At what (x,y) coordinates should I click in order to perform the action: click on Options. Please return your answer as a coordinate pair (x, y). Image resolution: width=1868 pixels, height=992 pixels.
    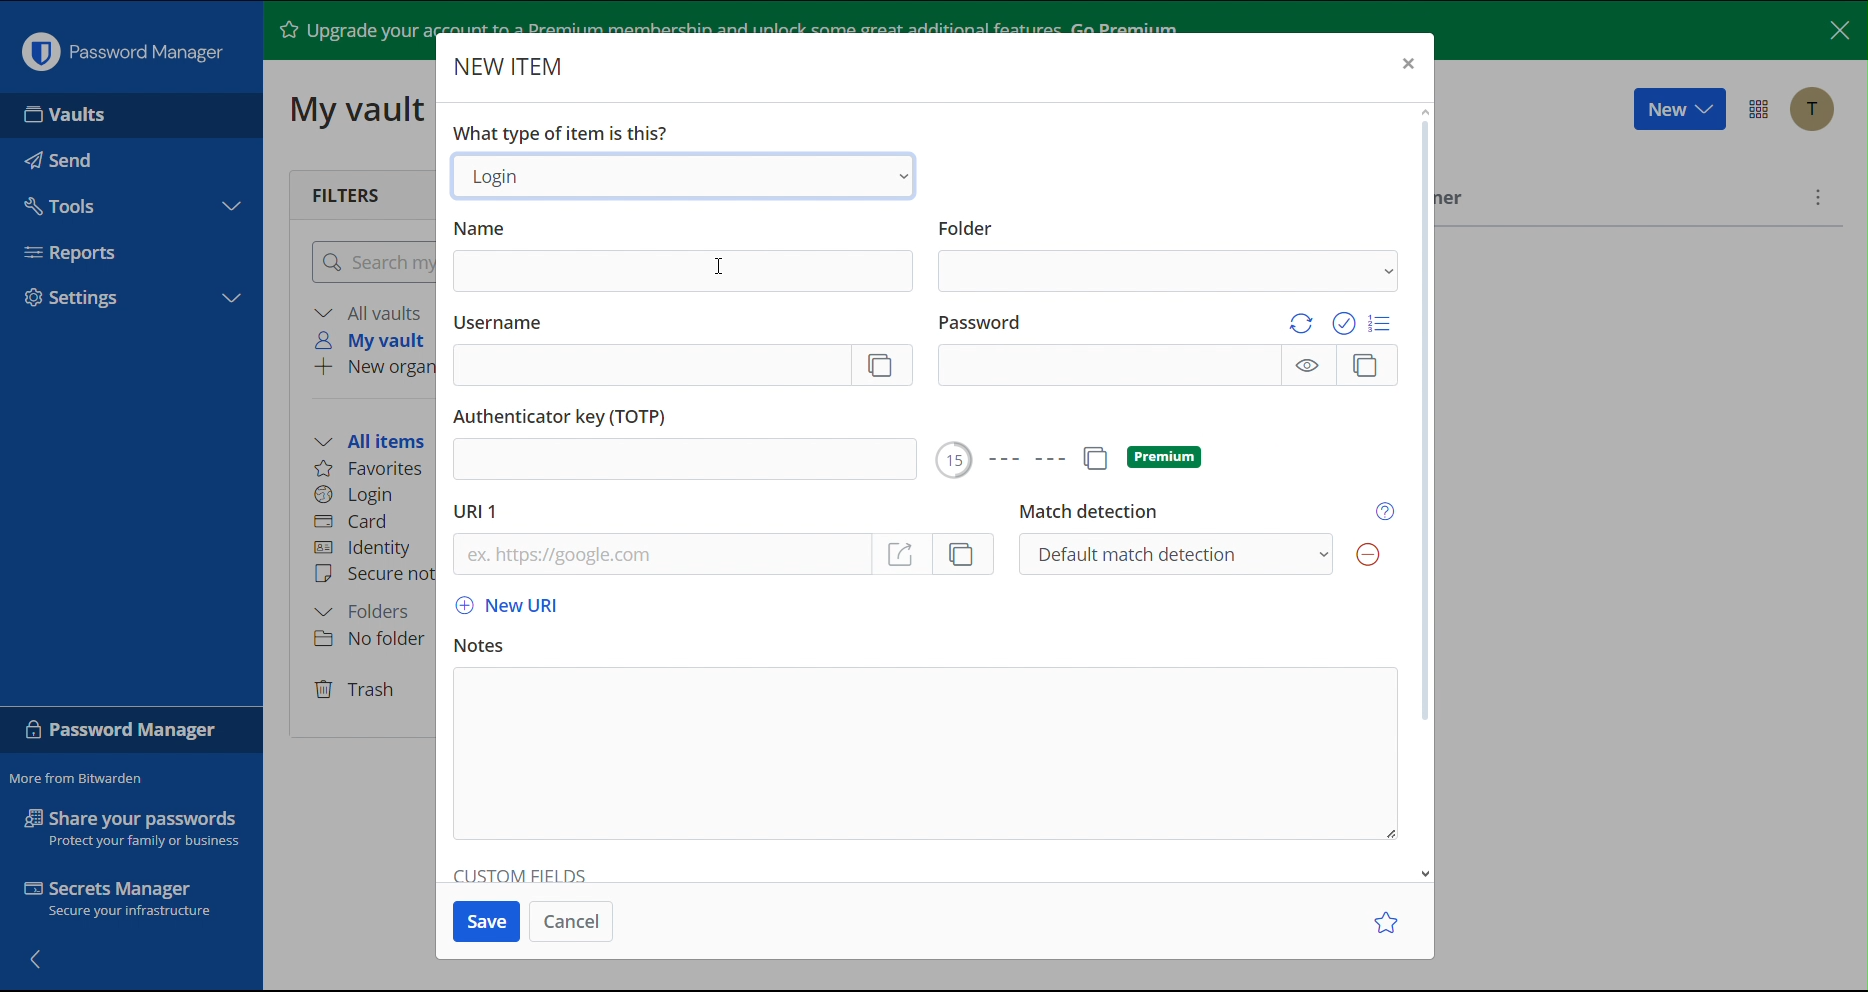
    Looking at the image, I should click on (1762, 108).